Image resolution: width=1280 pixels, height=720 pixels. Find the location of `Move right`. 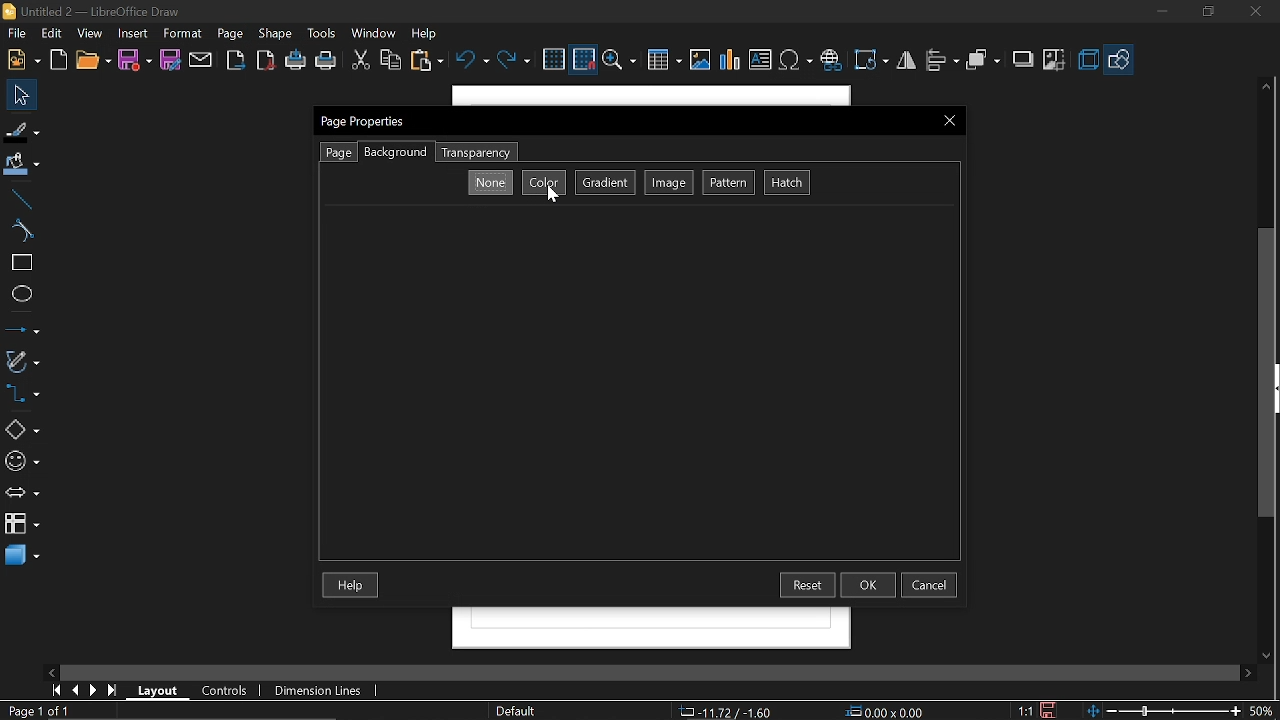

Move right is located at coordinates (1248, 672).